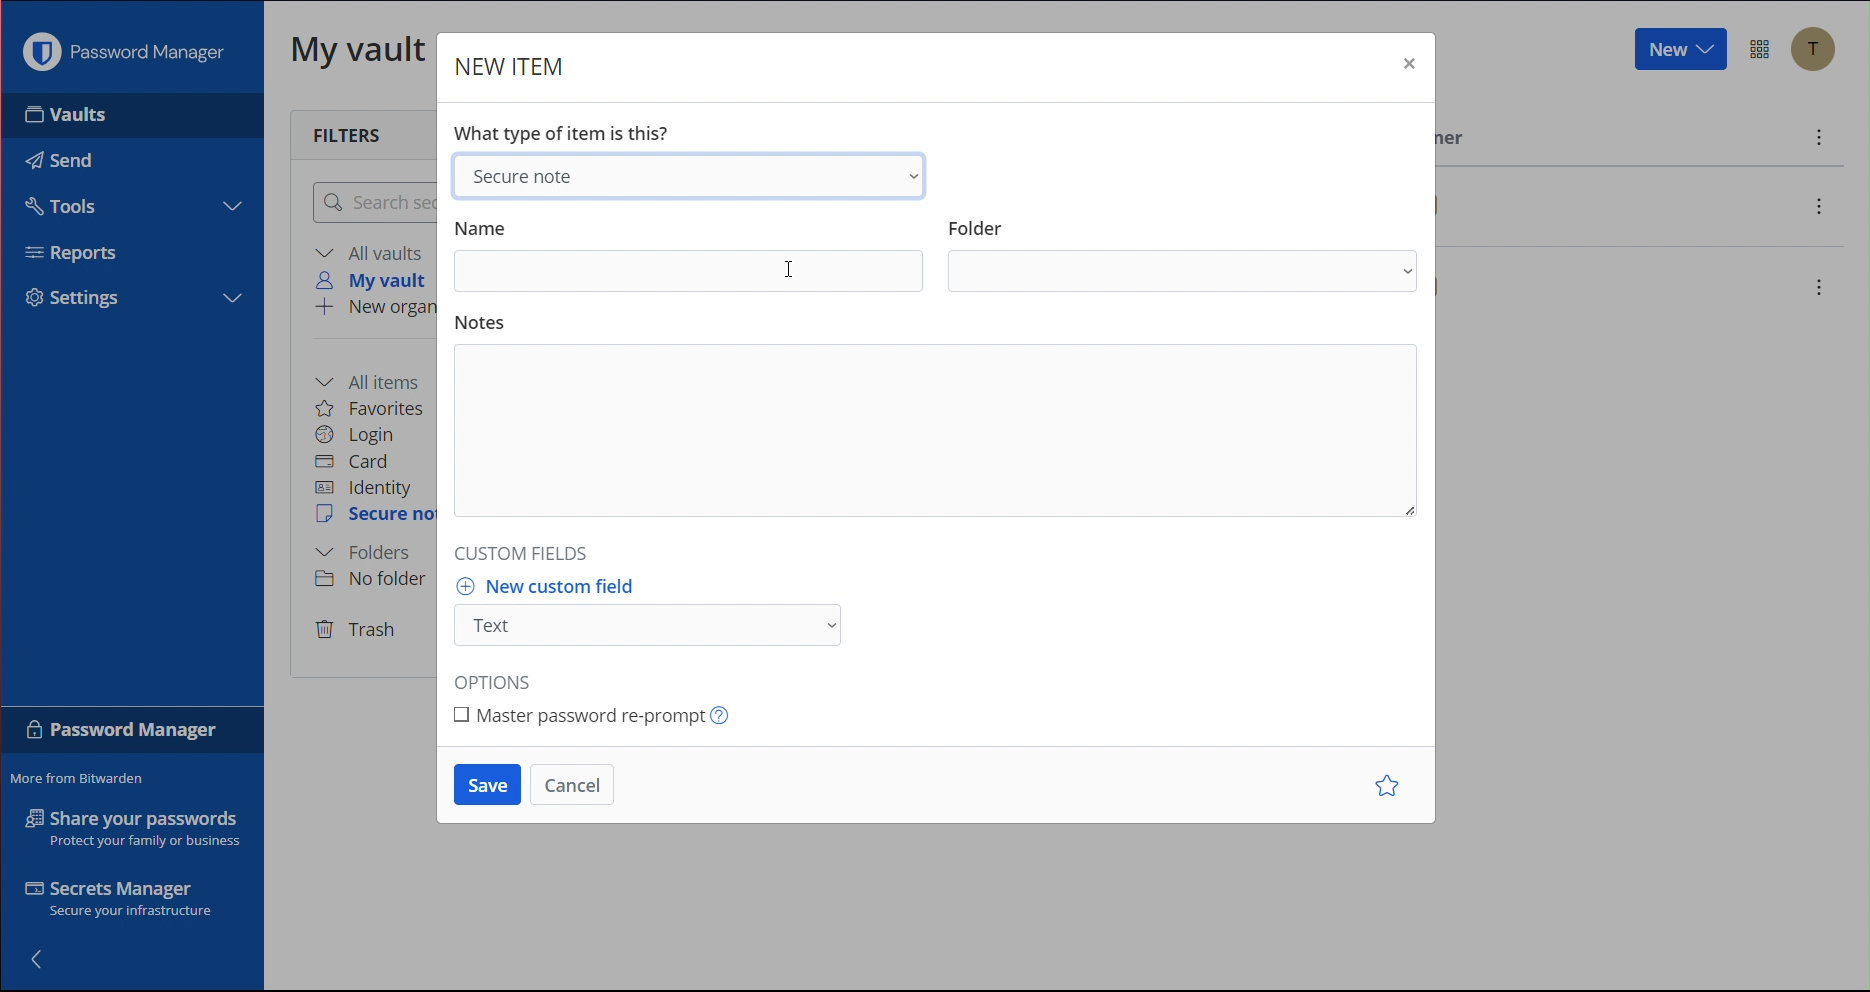 This screenshot has height=992, width=1870. Describe the element at coordinates (375, 204) in the screenshot. I see `Search Bar` at that location.